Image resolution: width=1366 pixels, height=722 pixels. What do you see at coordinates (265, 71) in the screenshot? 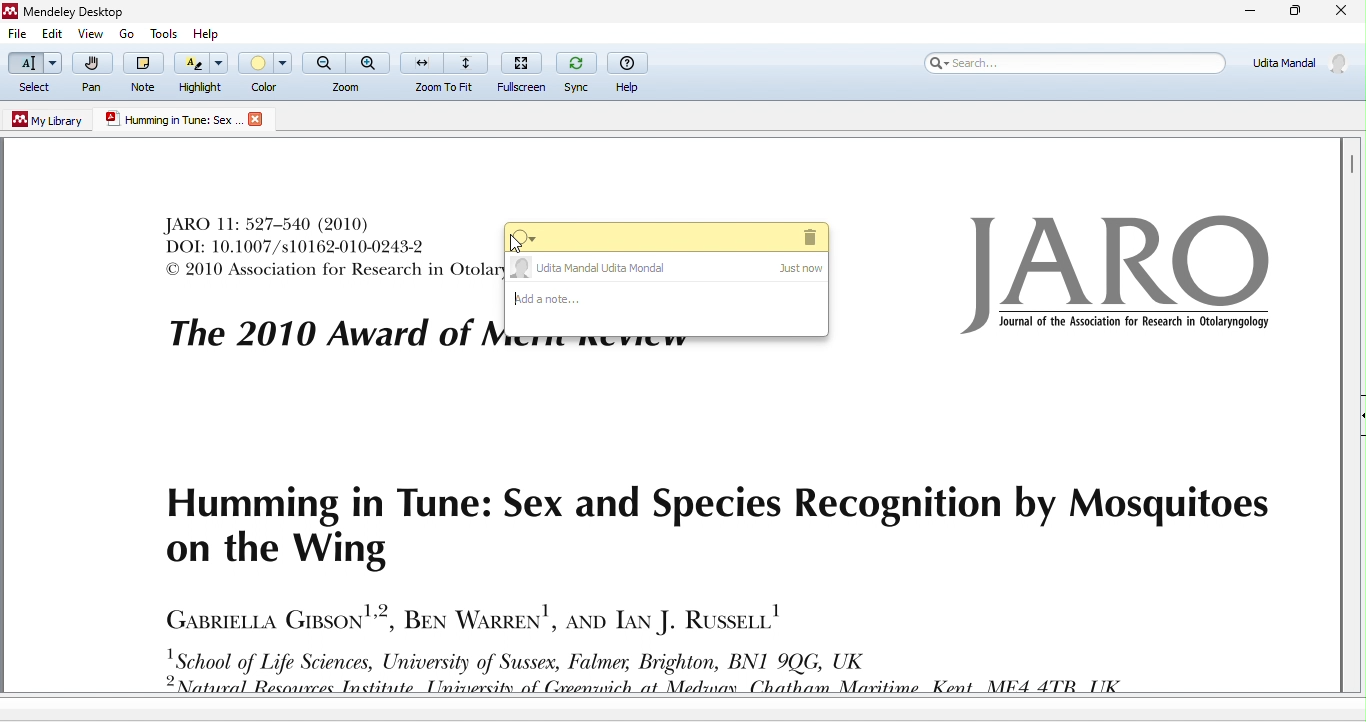
I see `color` at bounding box center [265, 71].